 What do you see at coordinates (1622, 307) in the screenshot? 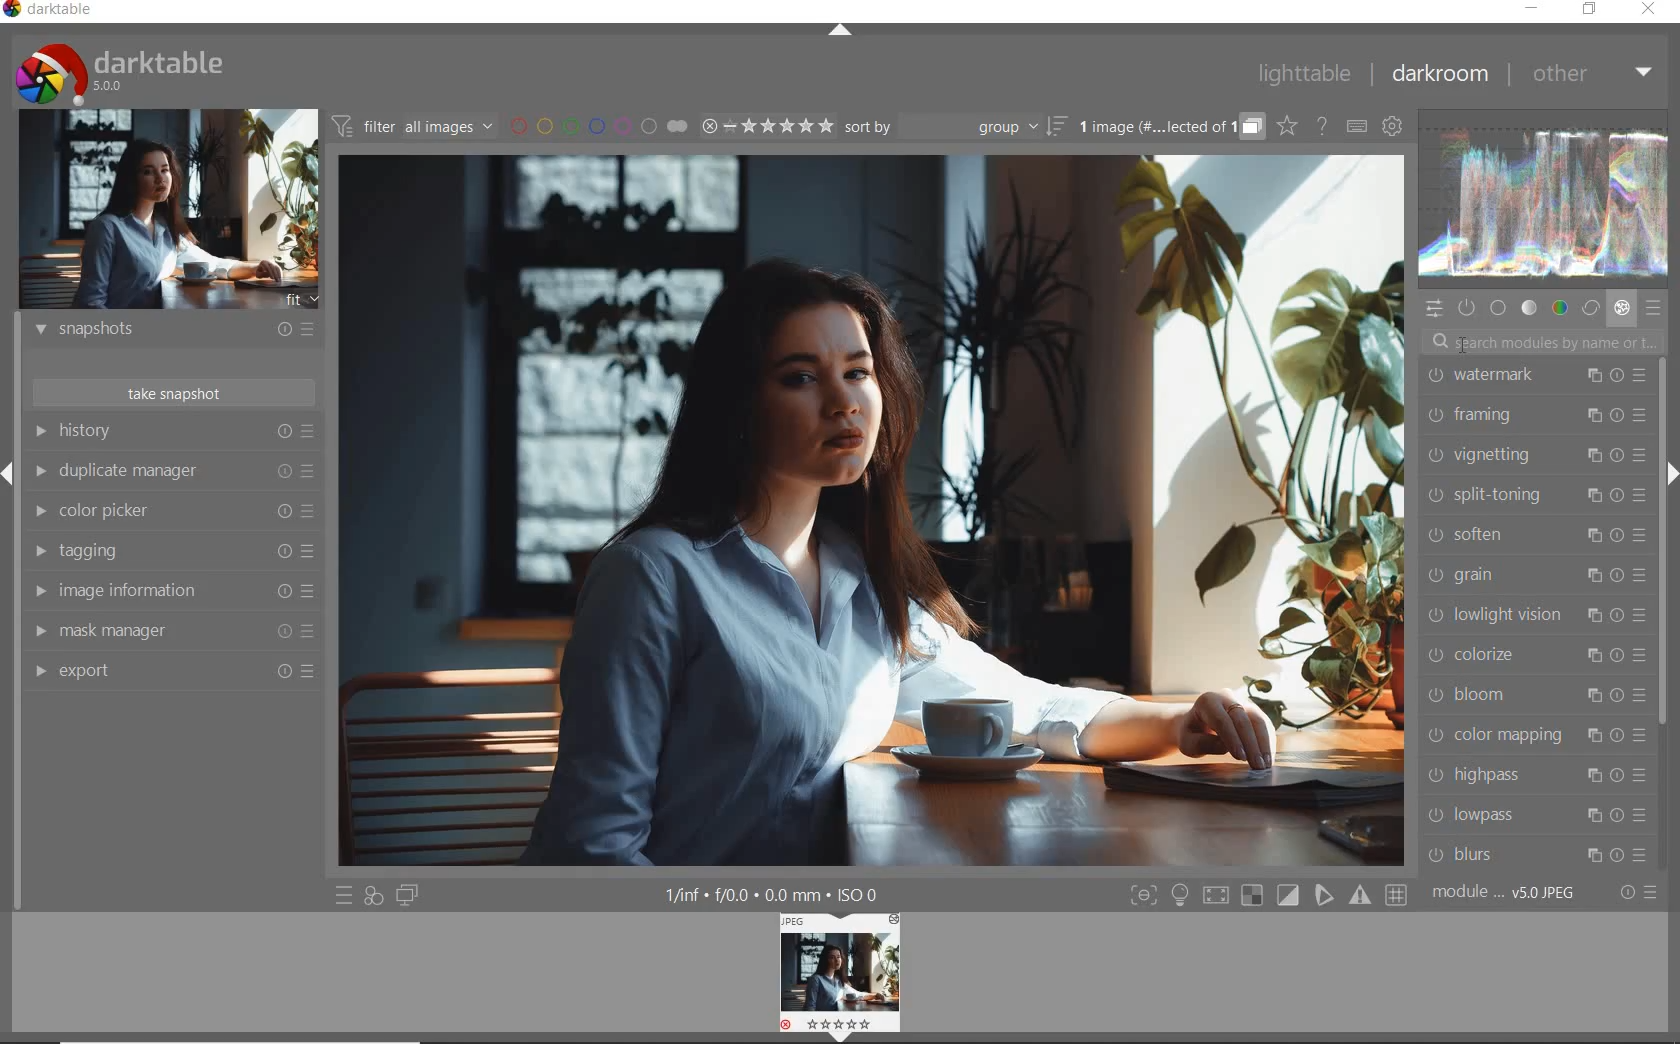
I see `effect` at bounding box center [1622, 307].